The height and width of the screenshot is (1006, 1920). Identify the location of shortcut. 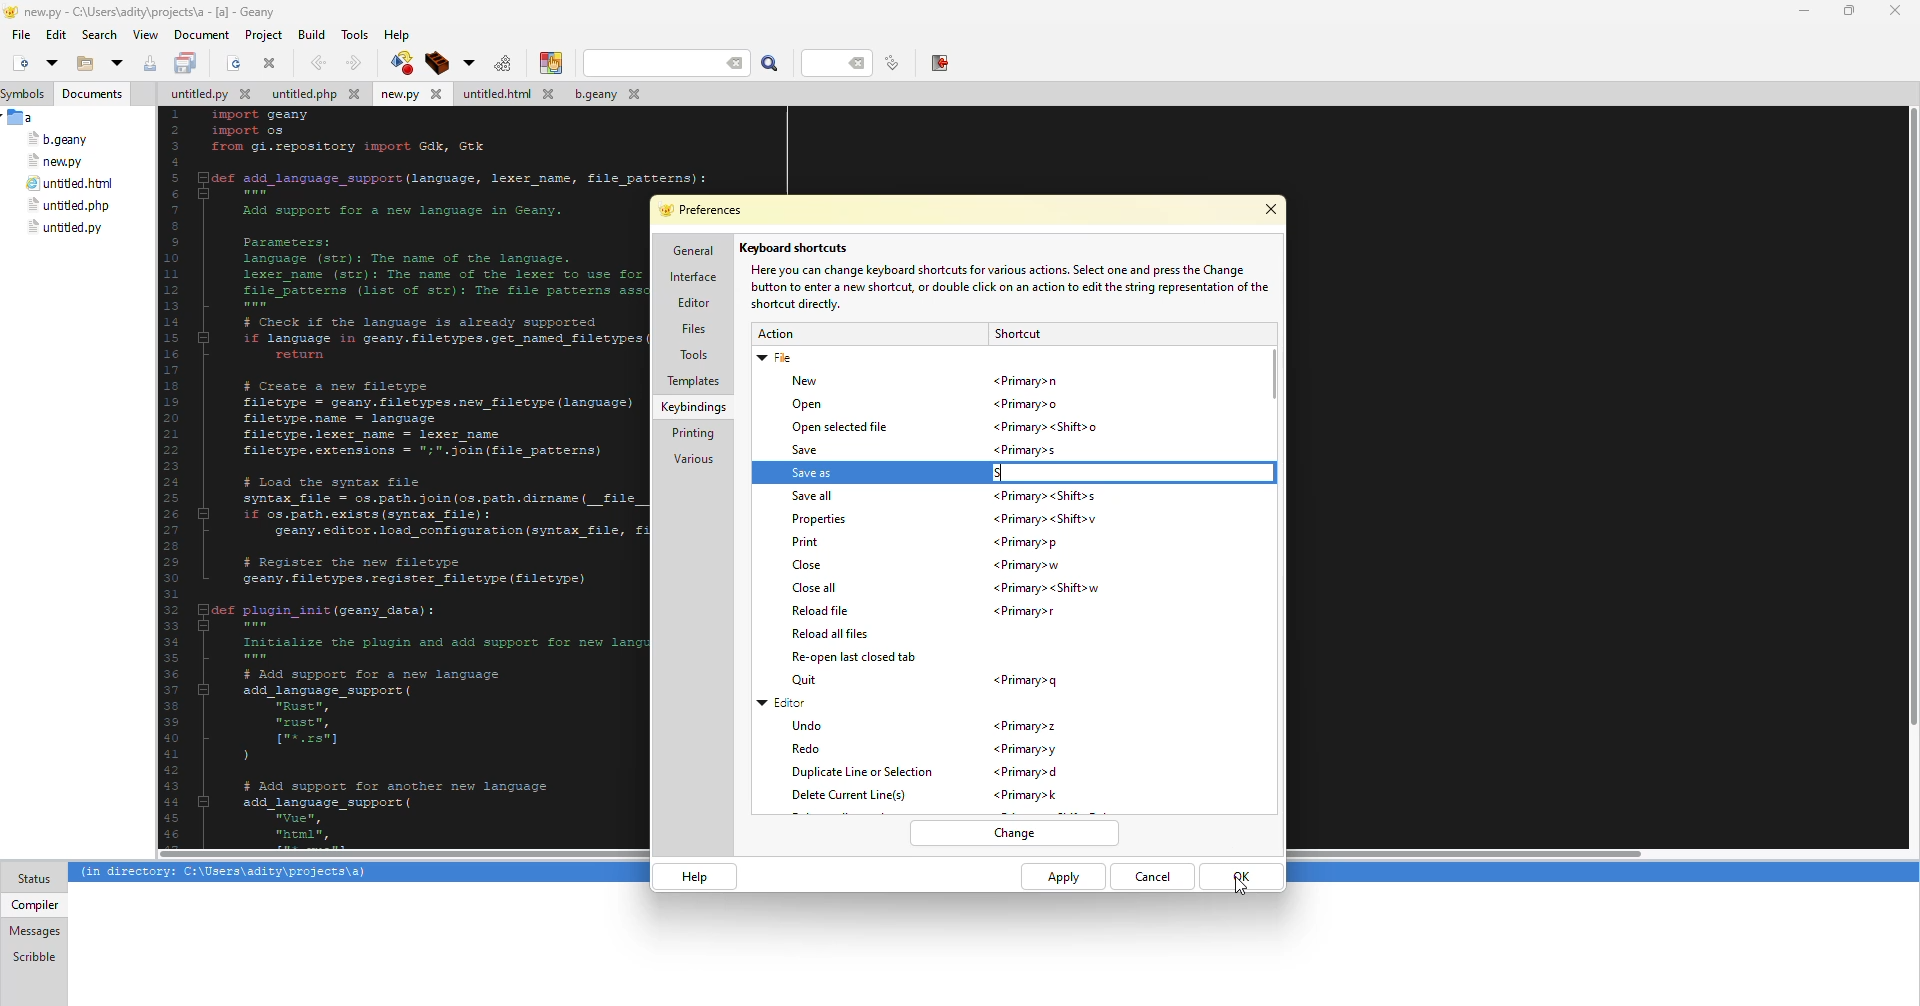
(1047, 588).